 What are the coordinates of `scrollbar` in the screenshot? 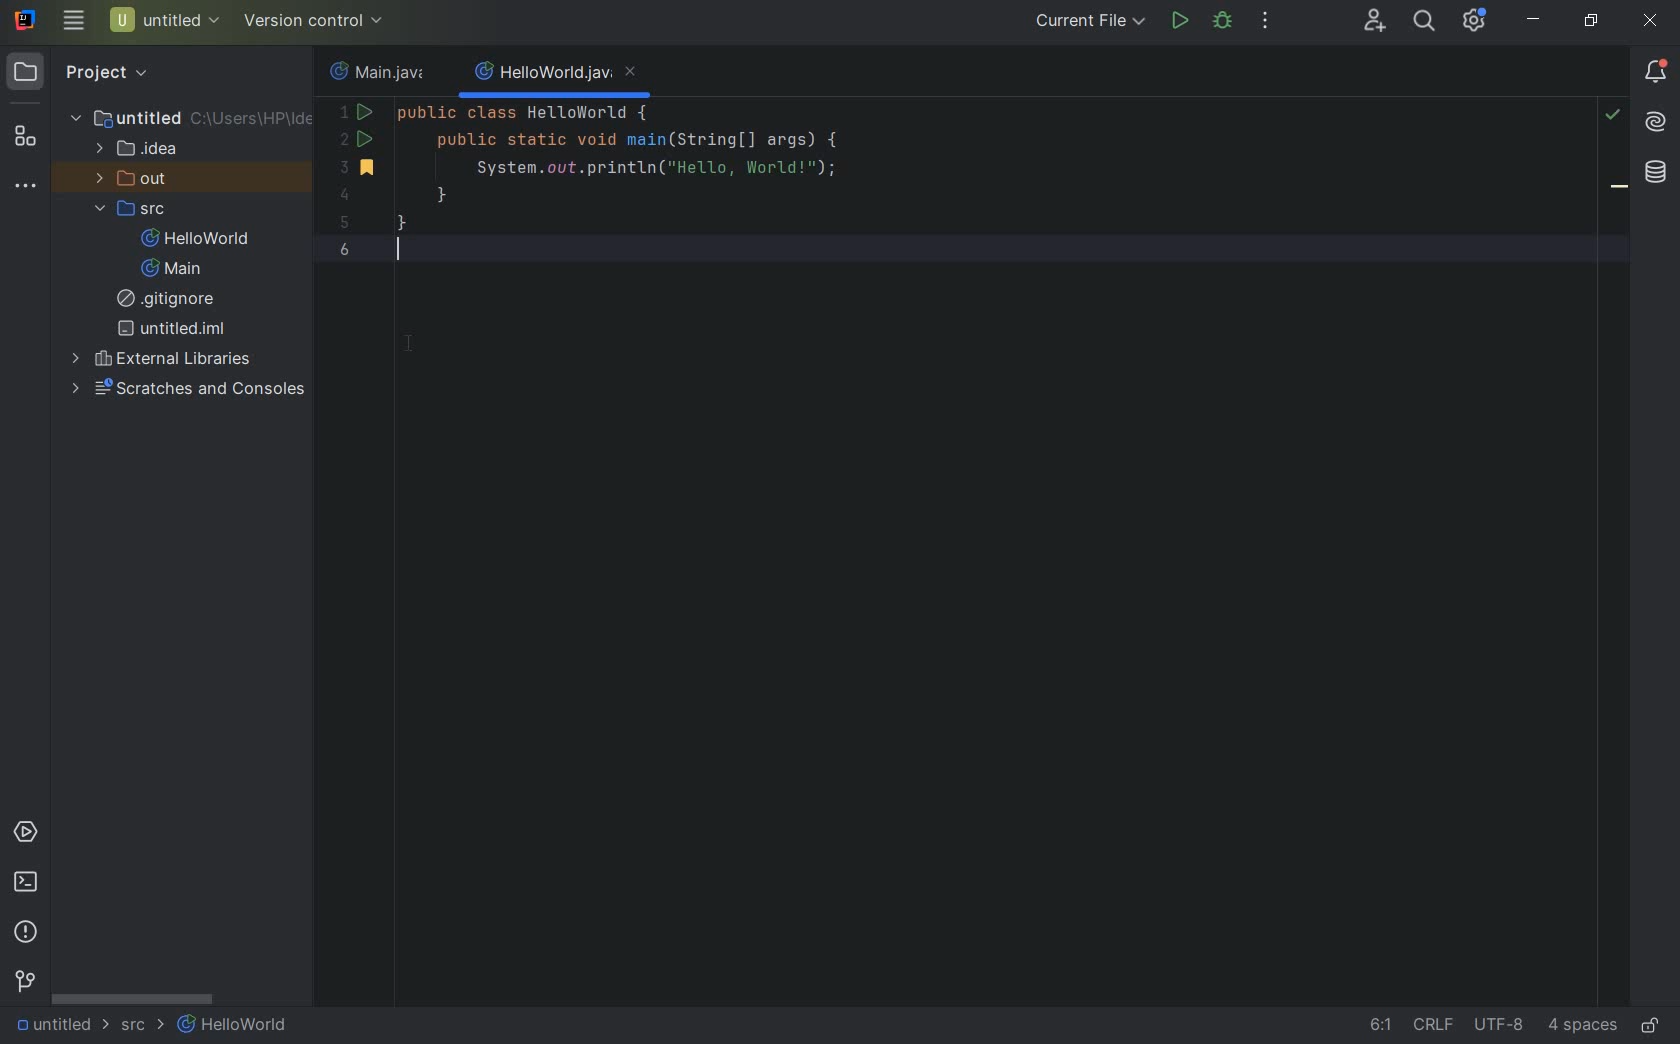 It's located at (131, 1000).